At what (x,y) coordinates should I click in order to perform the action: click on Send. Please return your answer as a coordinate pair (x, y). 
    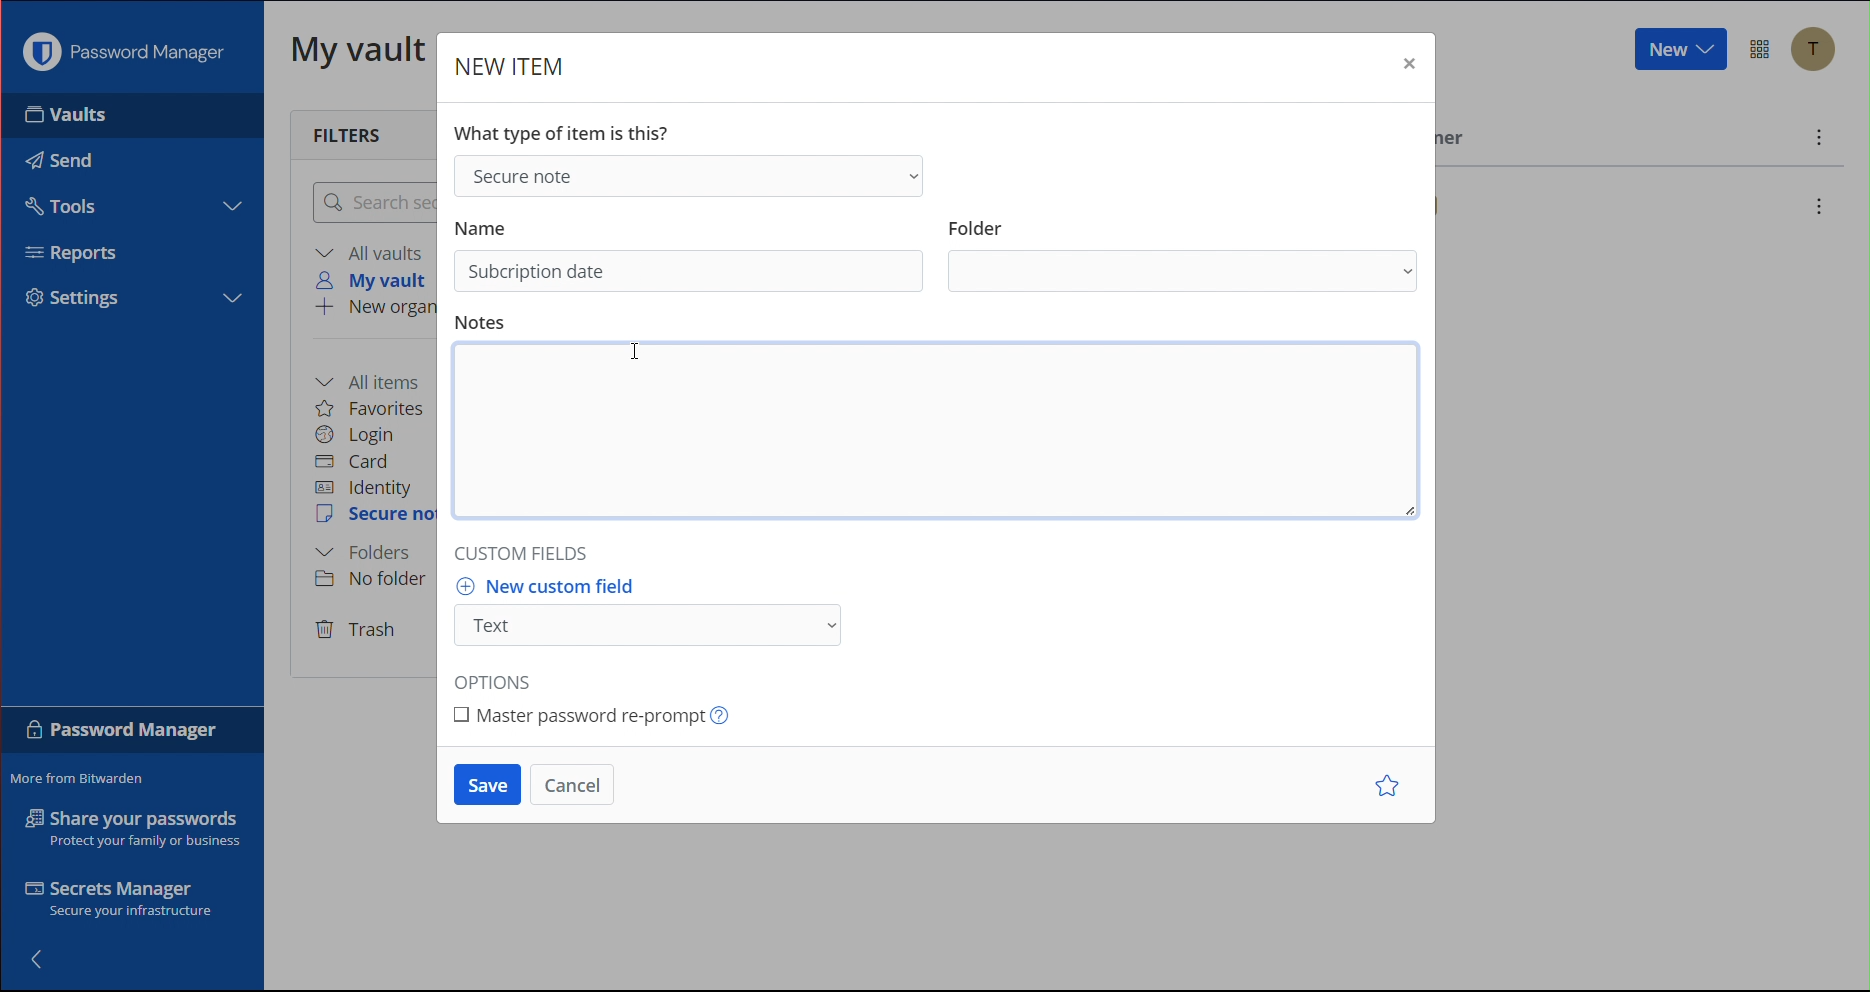
    Looking at the image, I should click on (55, 155).